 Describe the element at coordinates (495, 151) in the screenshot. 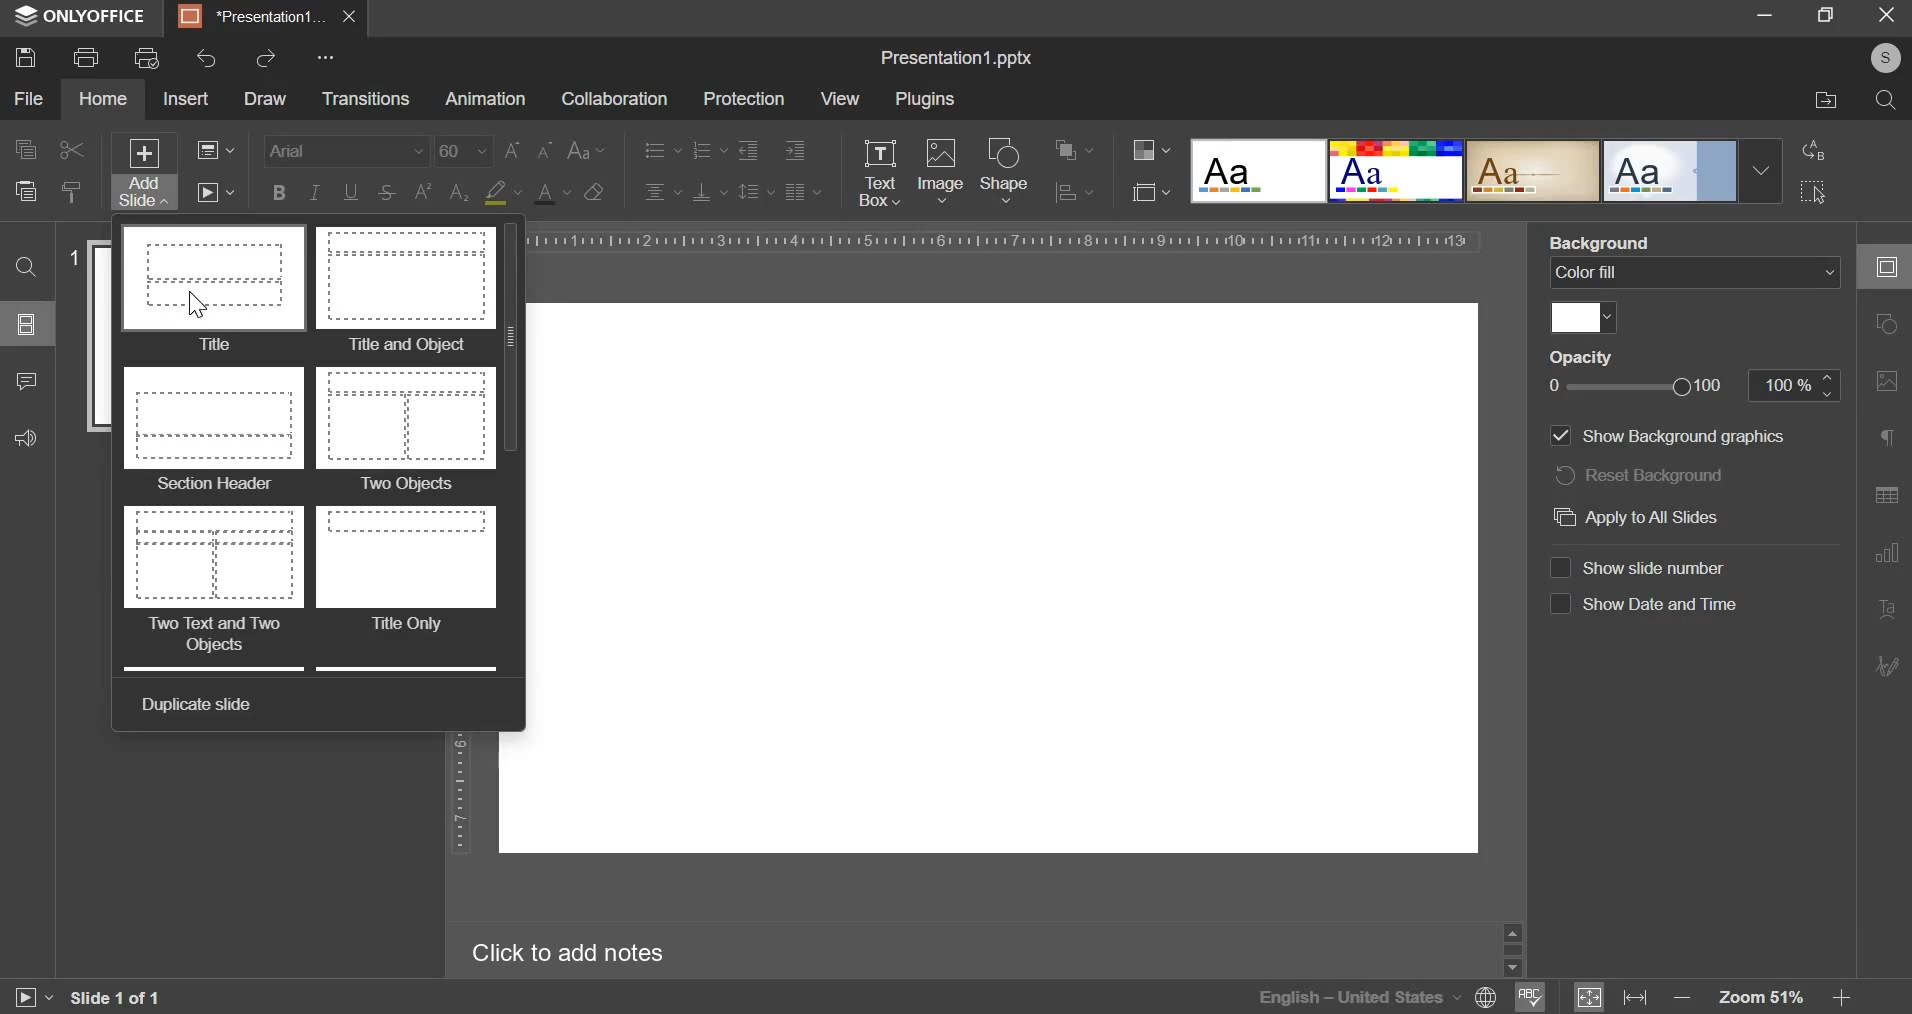

I see `font size` at that location.